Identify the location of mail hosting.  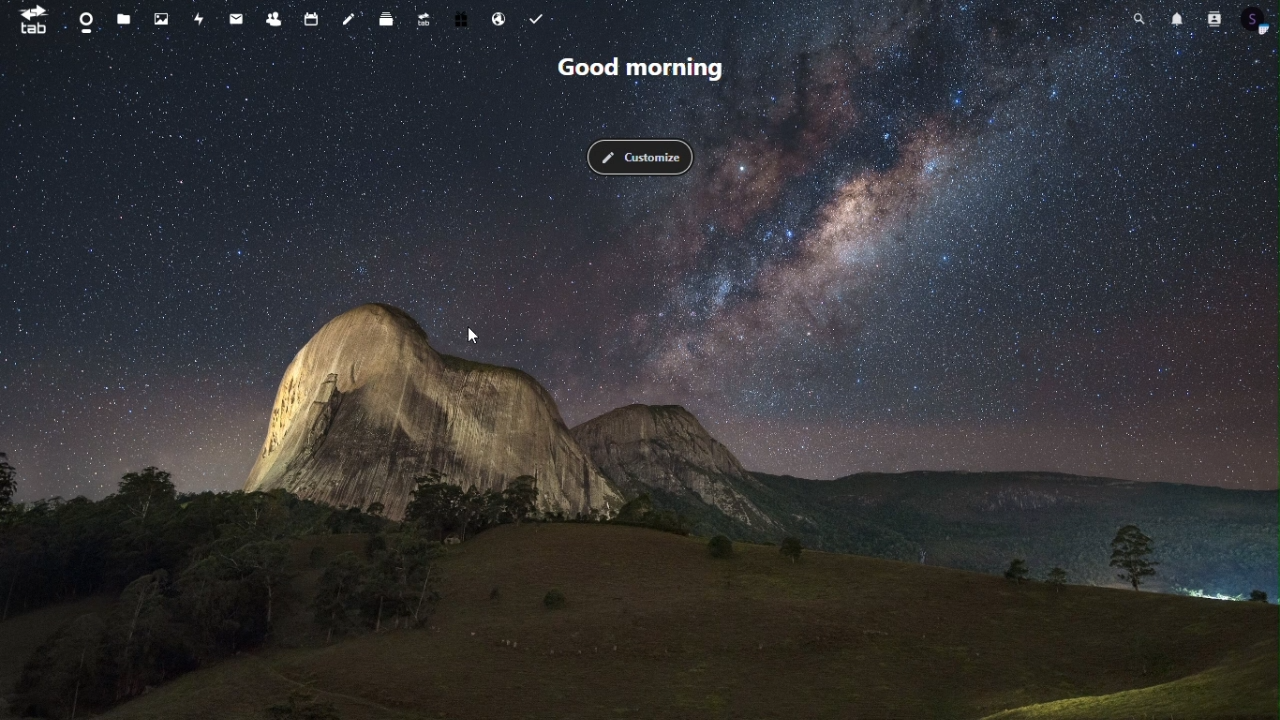
(502, 16).